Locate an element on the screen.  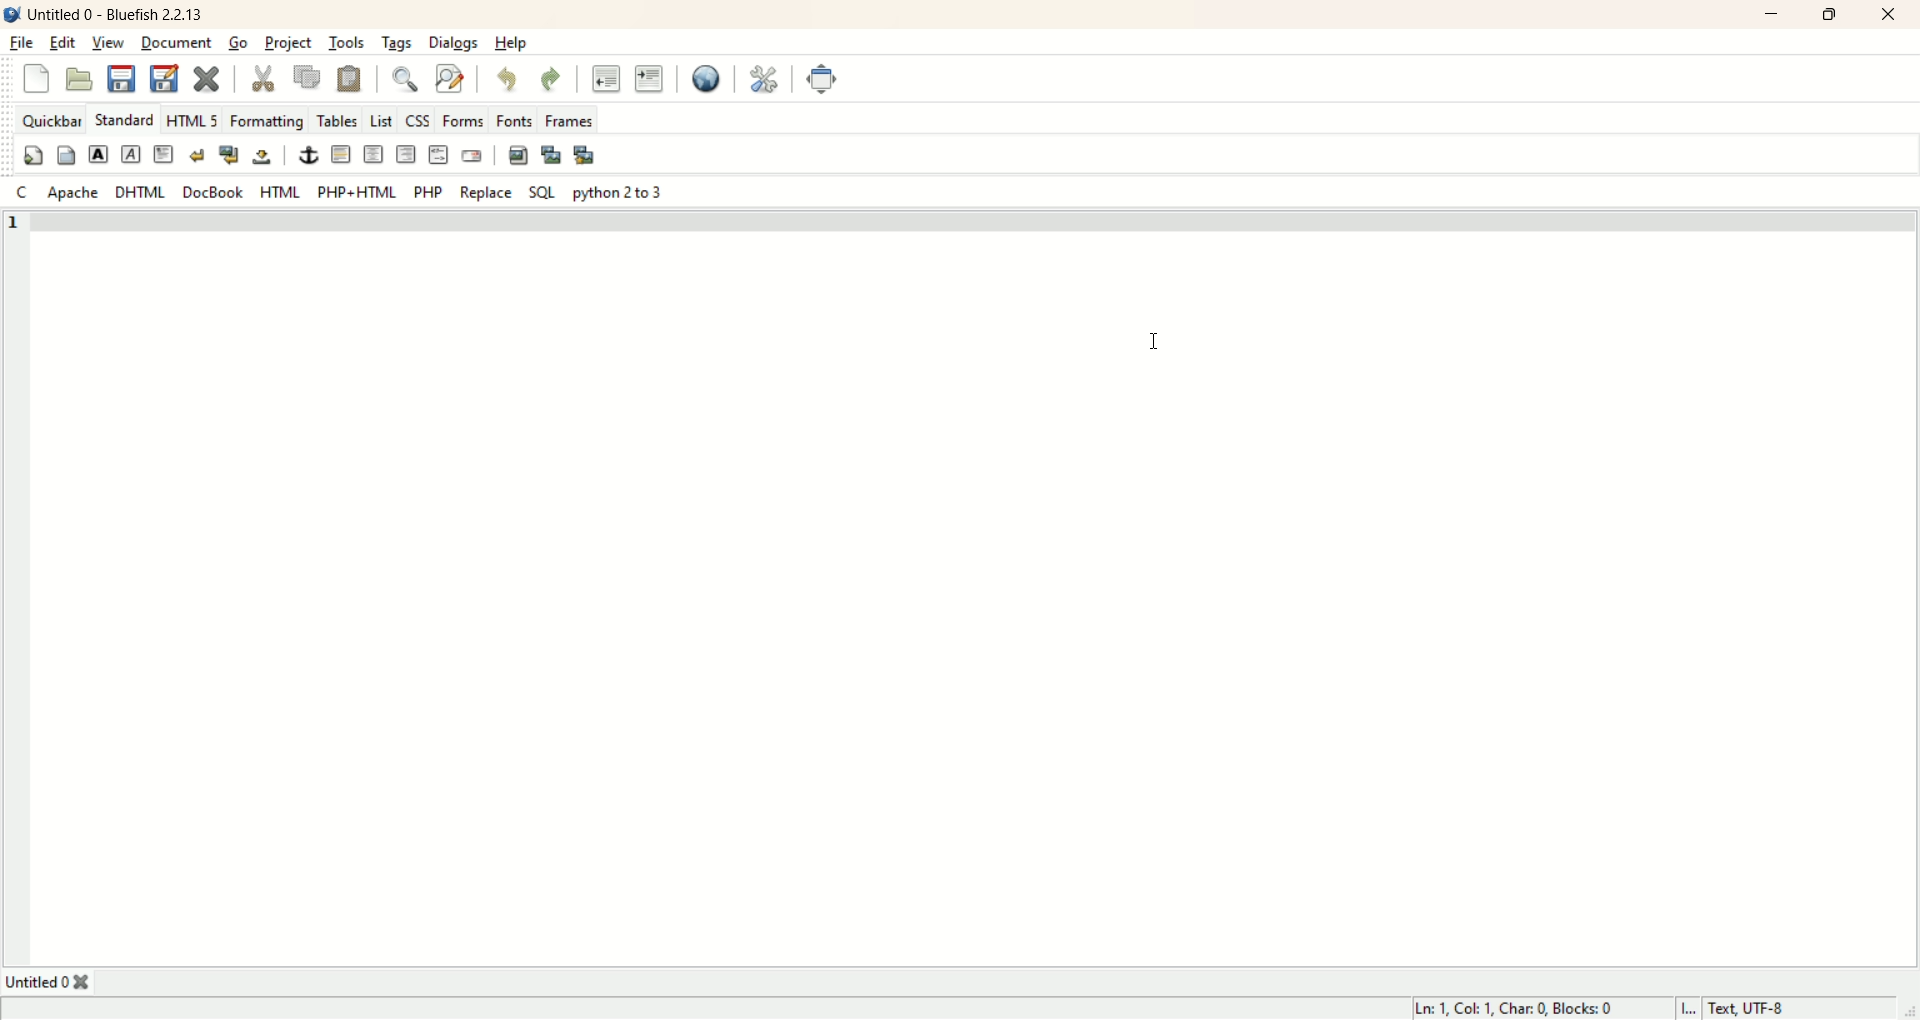
python 2 to 3 is located at coordinates (621, 193).